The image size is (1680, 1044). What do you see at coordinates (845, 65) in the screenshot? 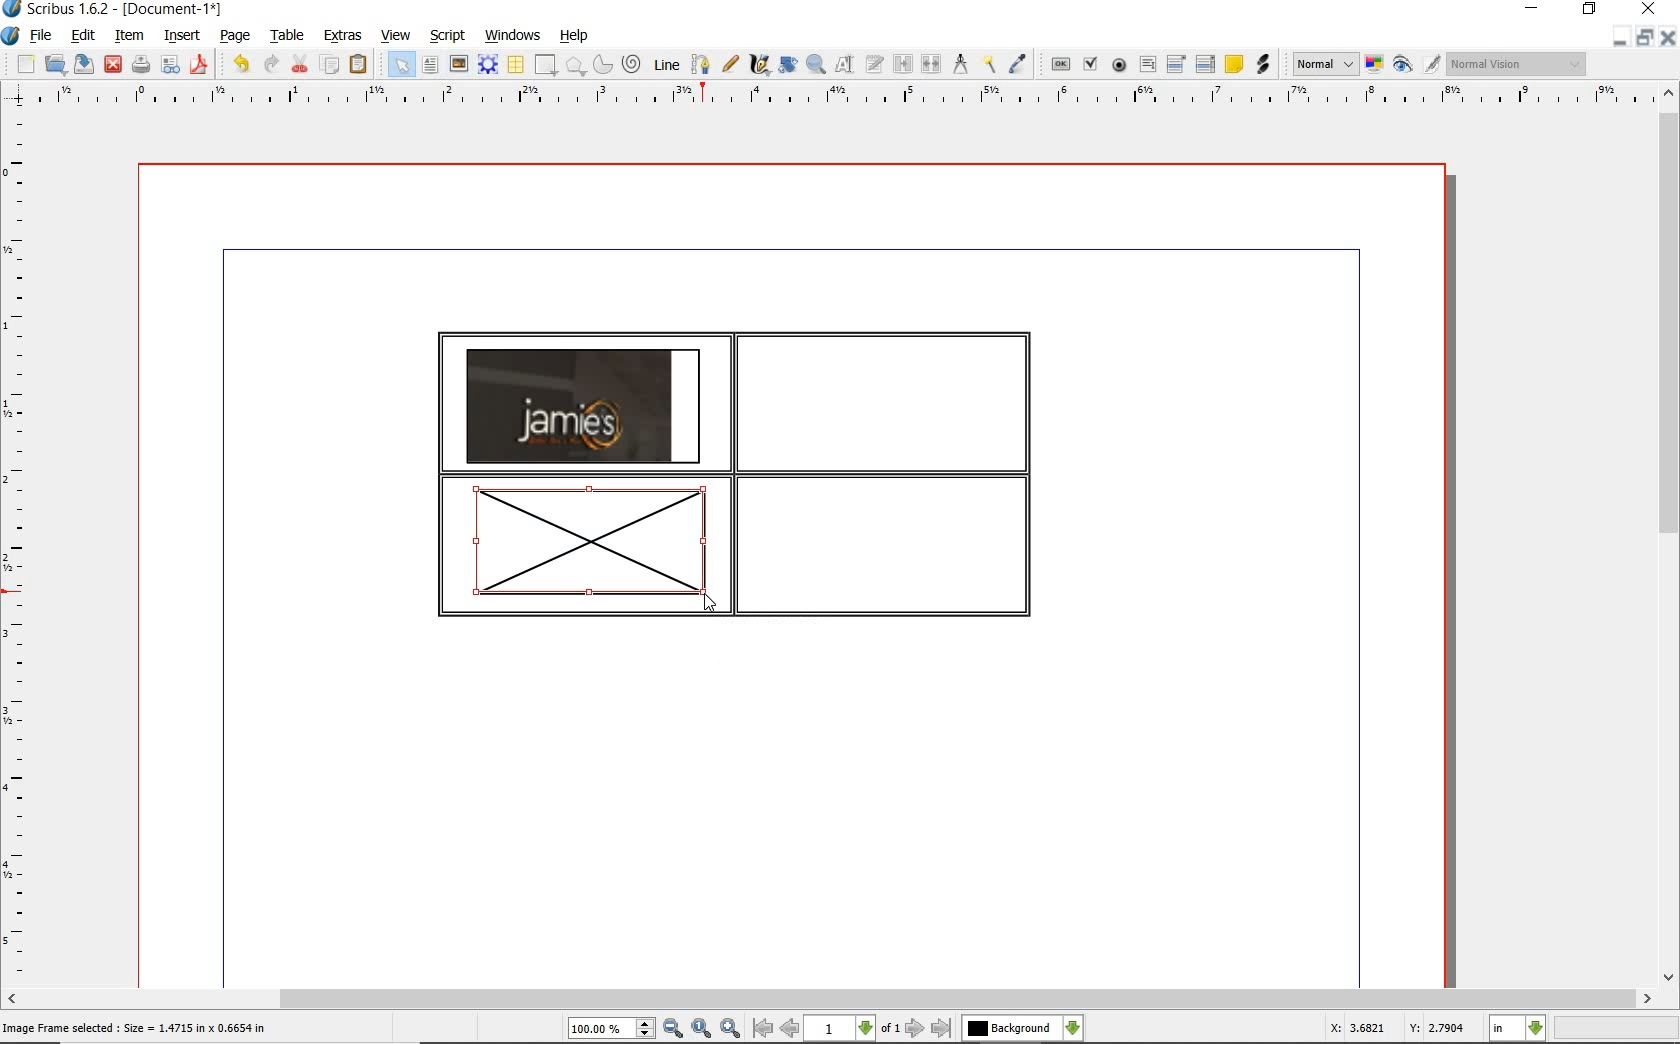
I see `edit contents of frame` at bounding box center [845, 65].